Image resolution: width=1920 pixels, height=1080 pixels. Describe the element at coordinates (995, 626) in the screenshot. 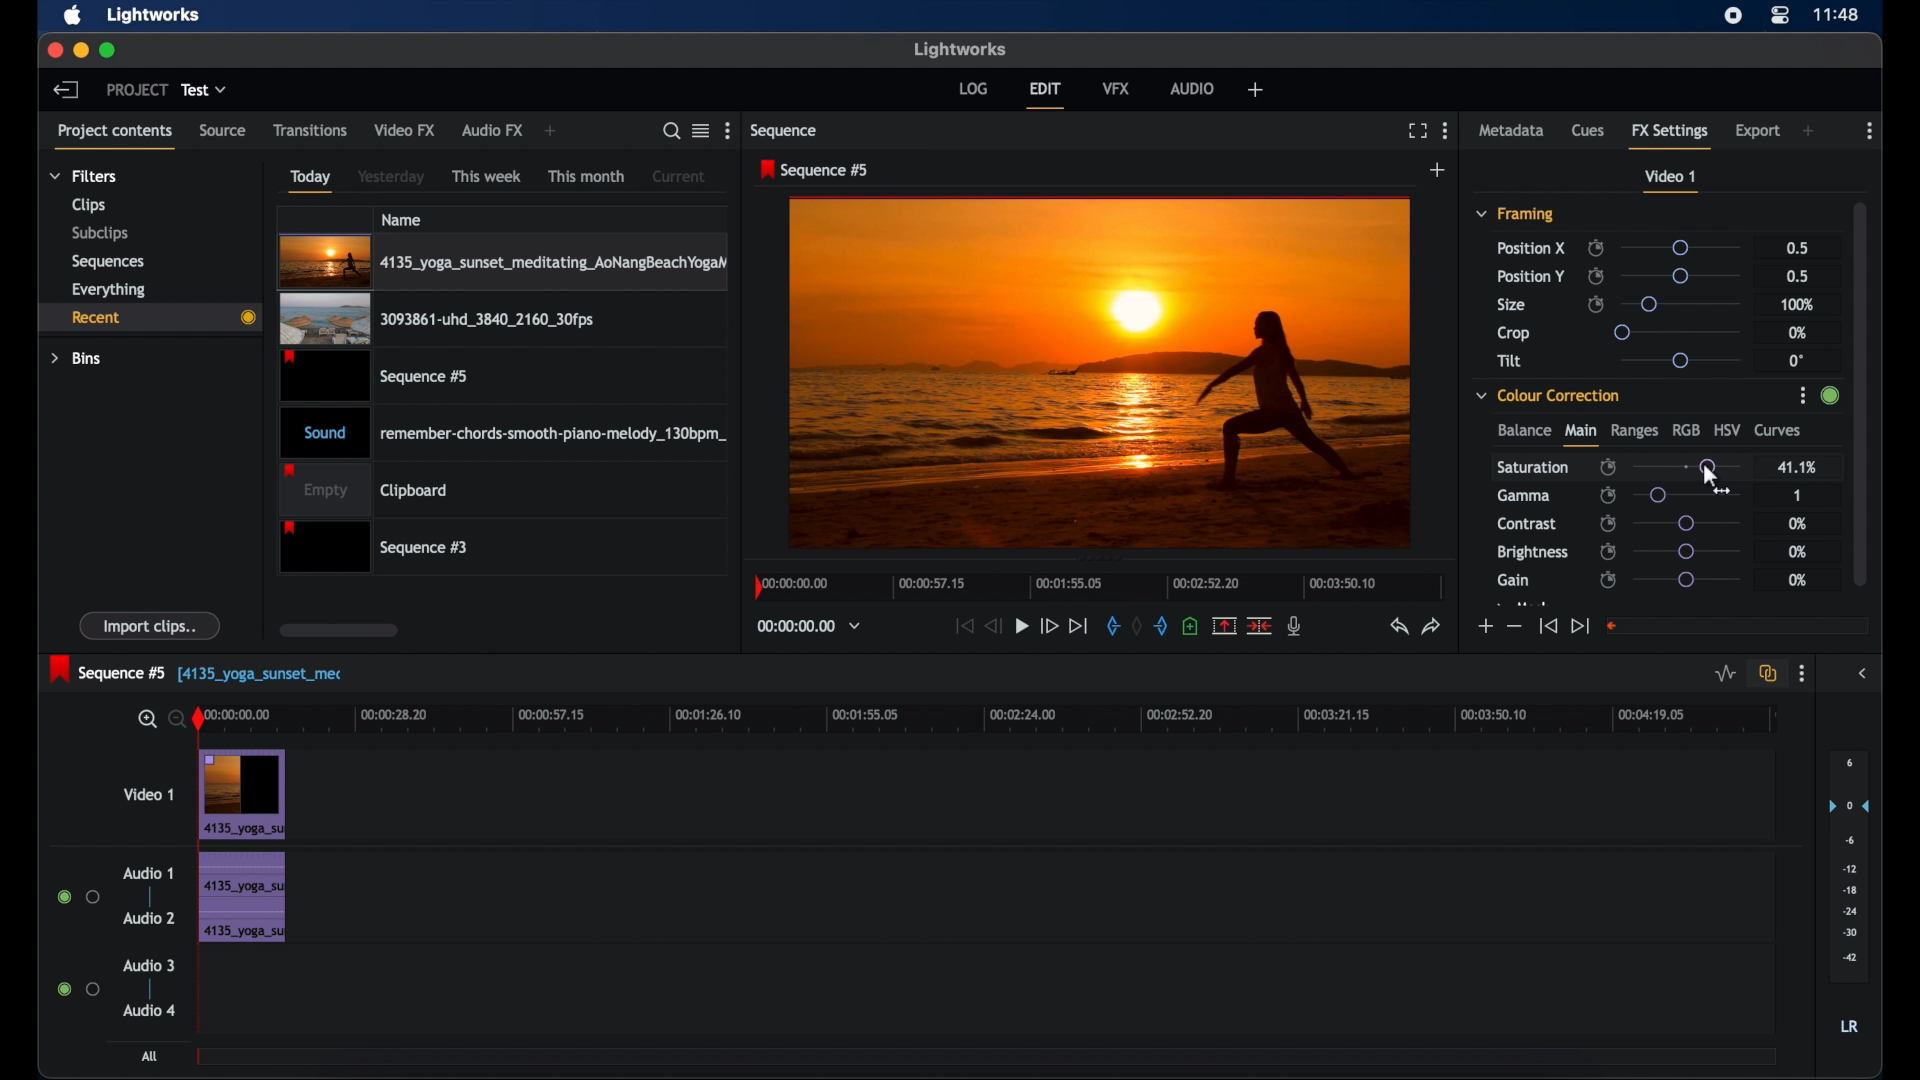

I see `rewind` at that location.